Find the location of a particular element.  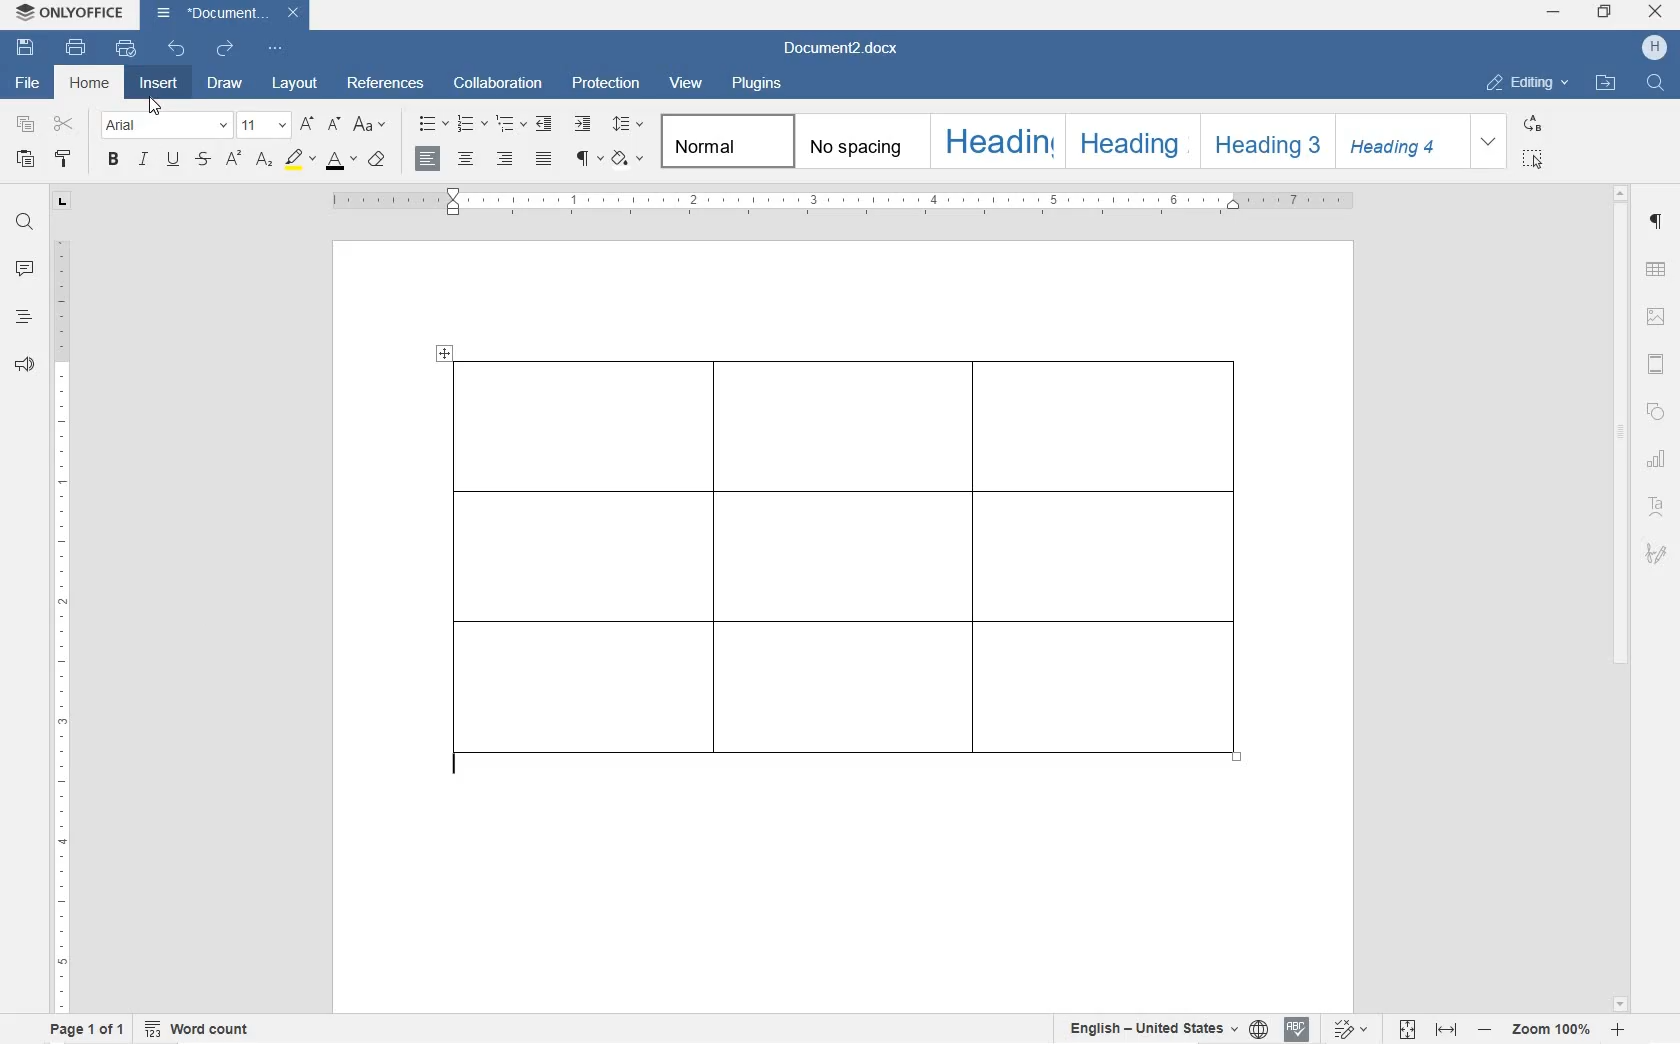

nonprinting characters is located at coordinates (590, 160).